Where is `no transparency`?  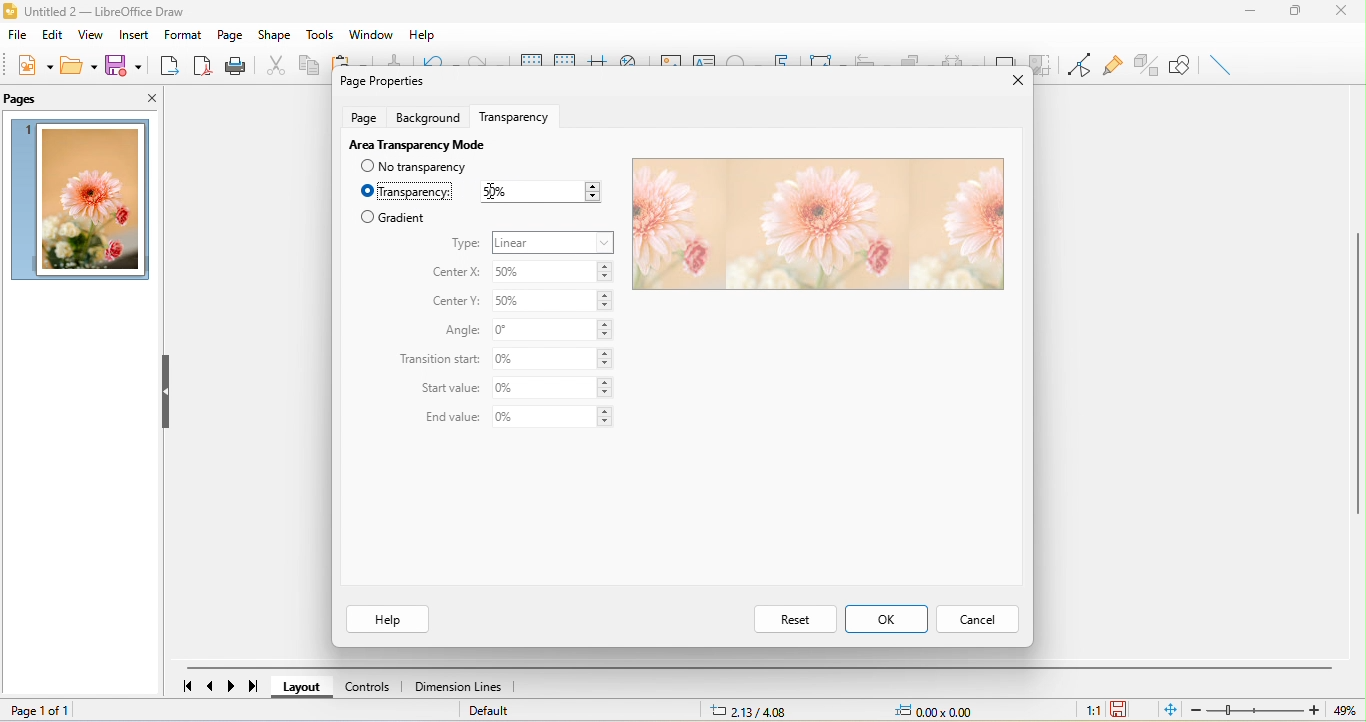
no transparency is located at coordinates (425, 167).